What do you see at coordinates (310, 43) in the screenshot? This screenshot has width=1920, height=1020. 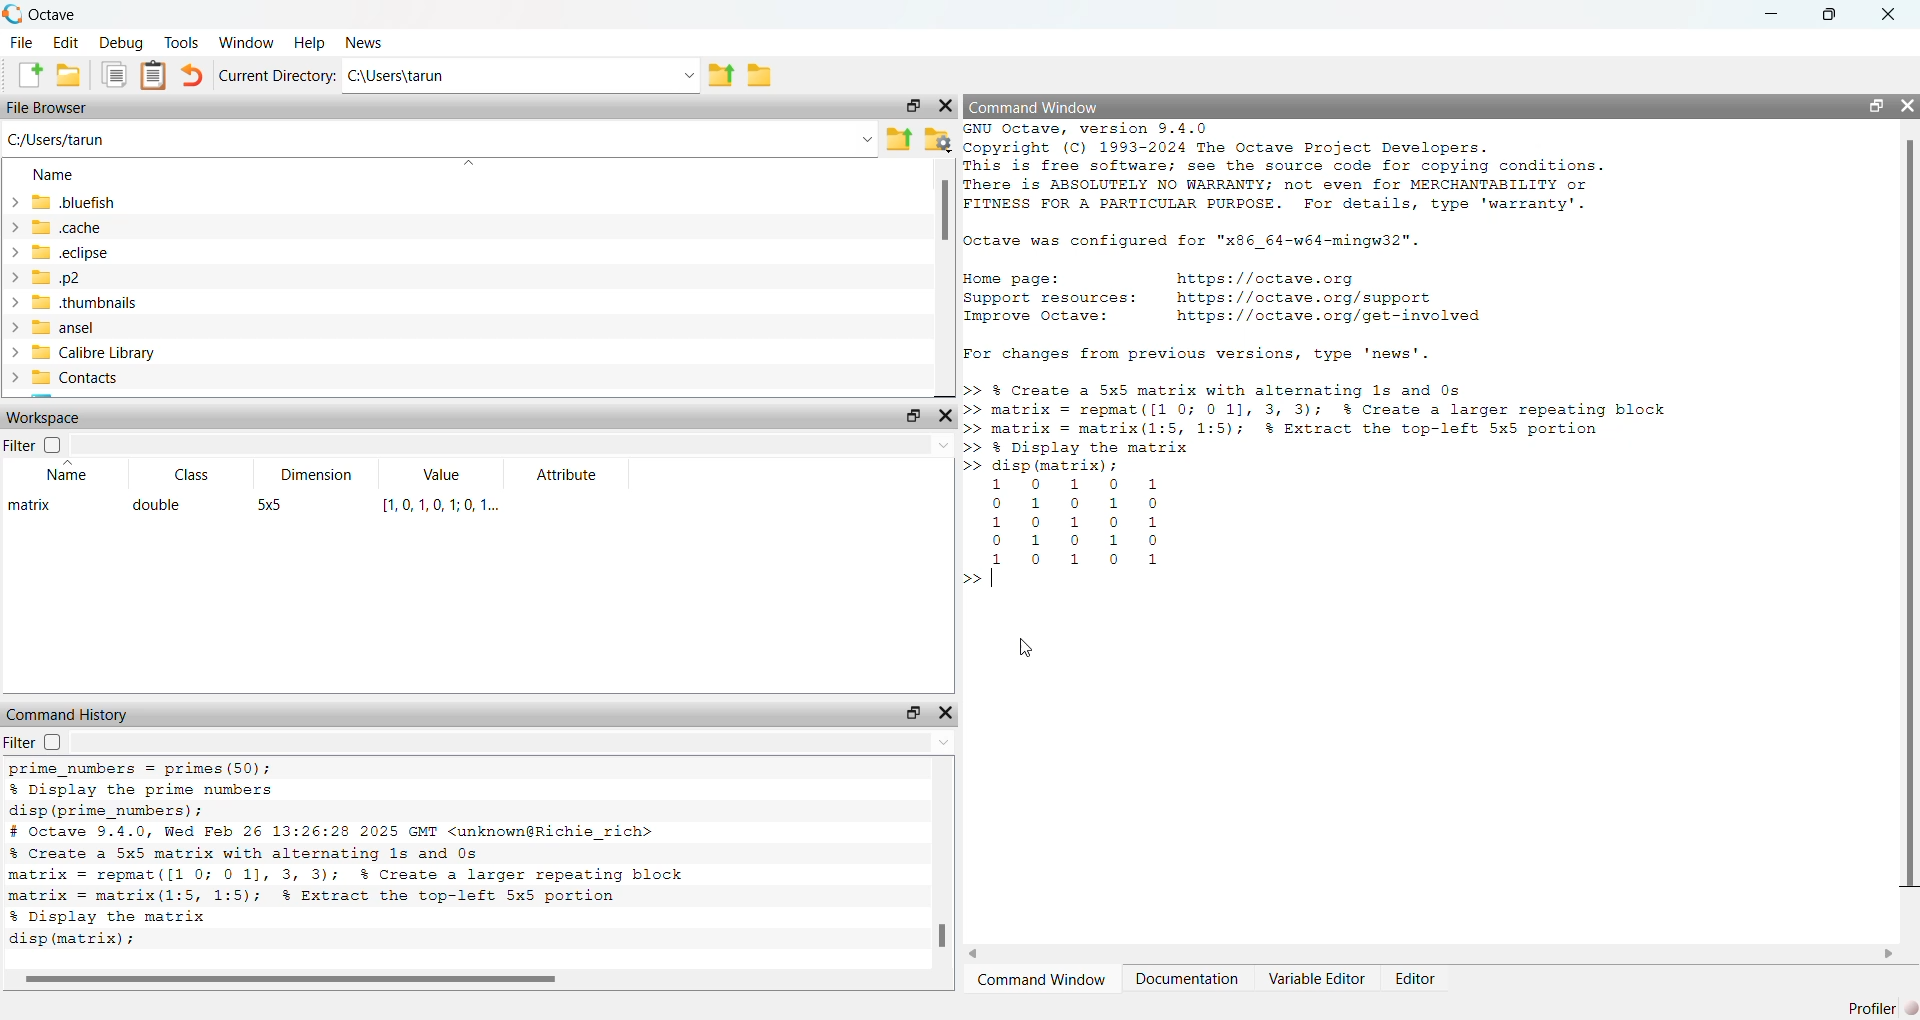 I see `Help` at bounding box center [310, 43].